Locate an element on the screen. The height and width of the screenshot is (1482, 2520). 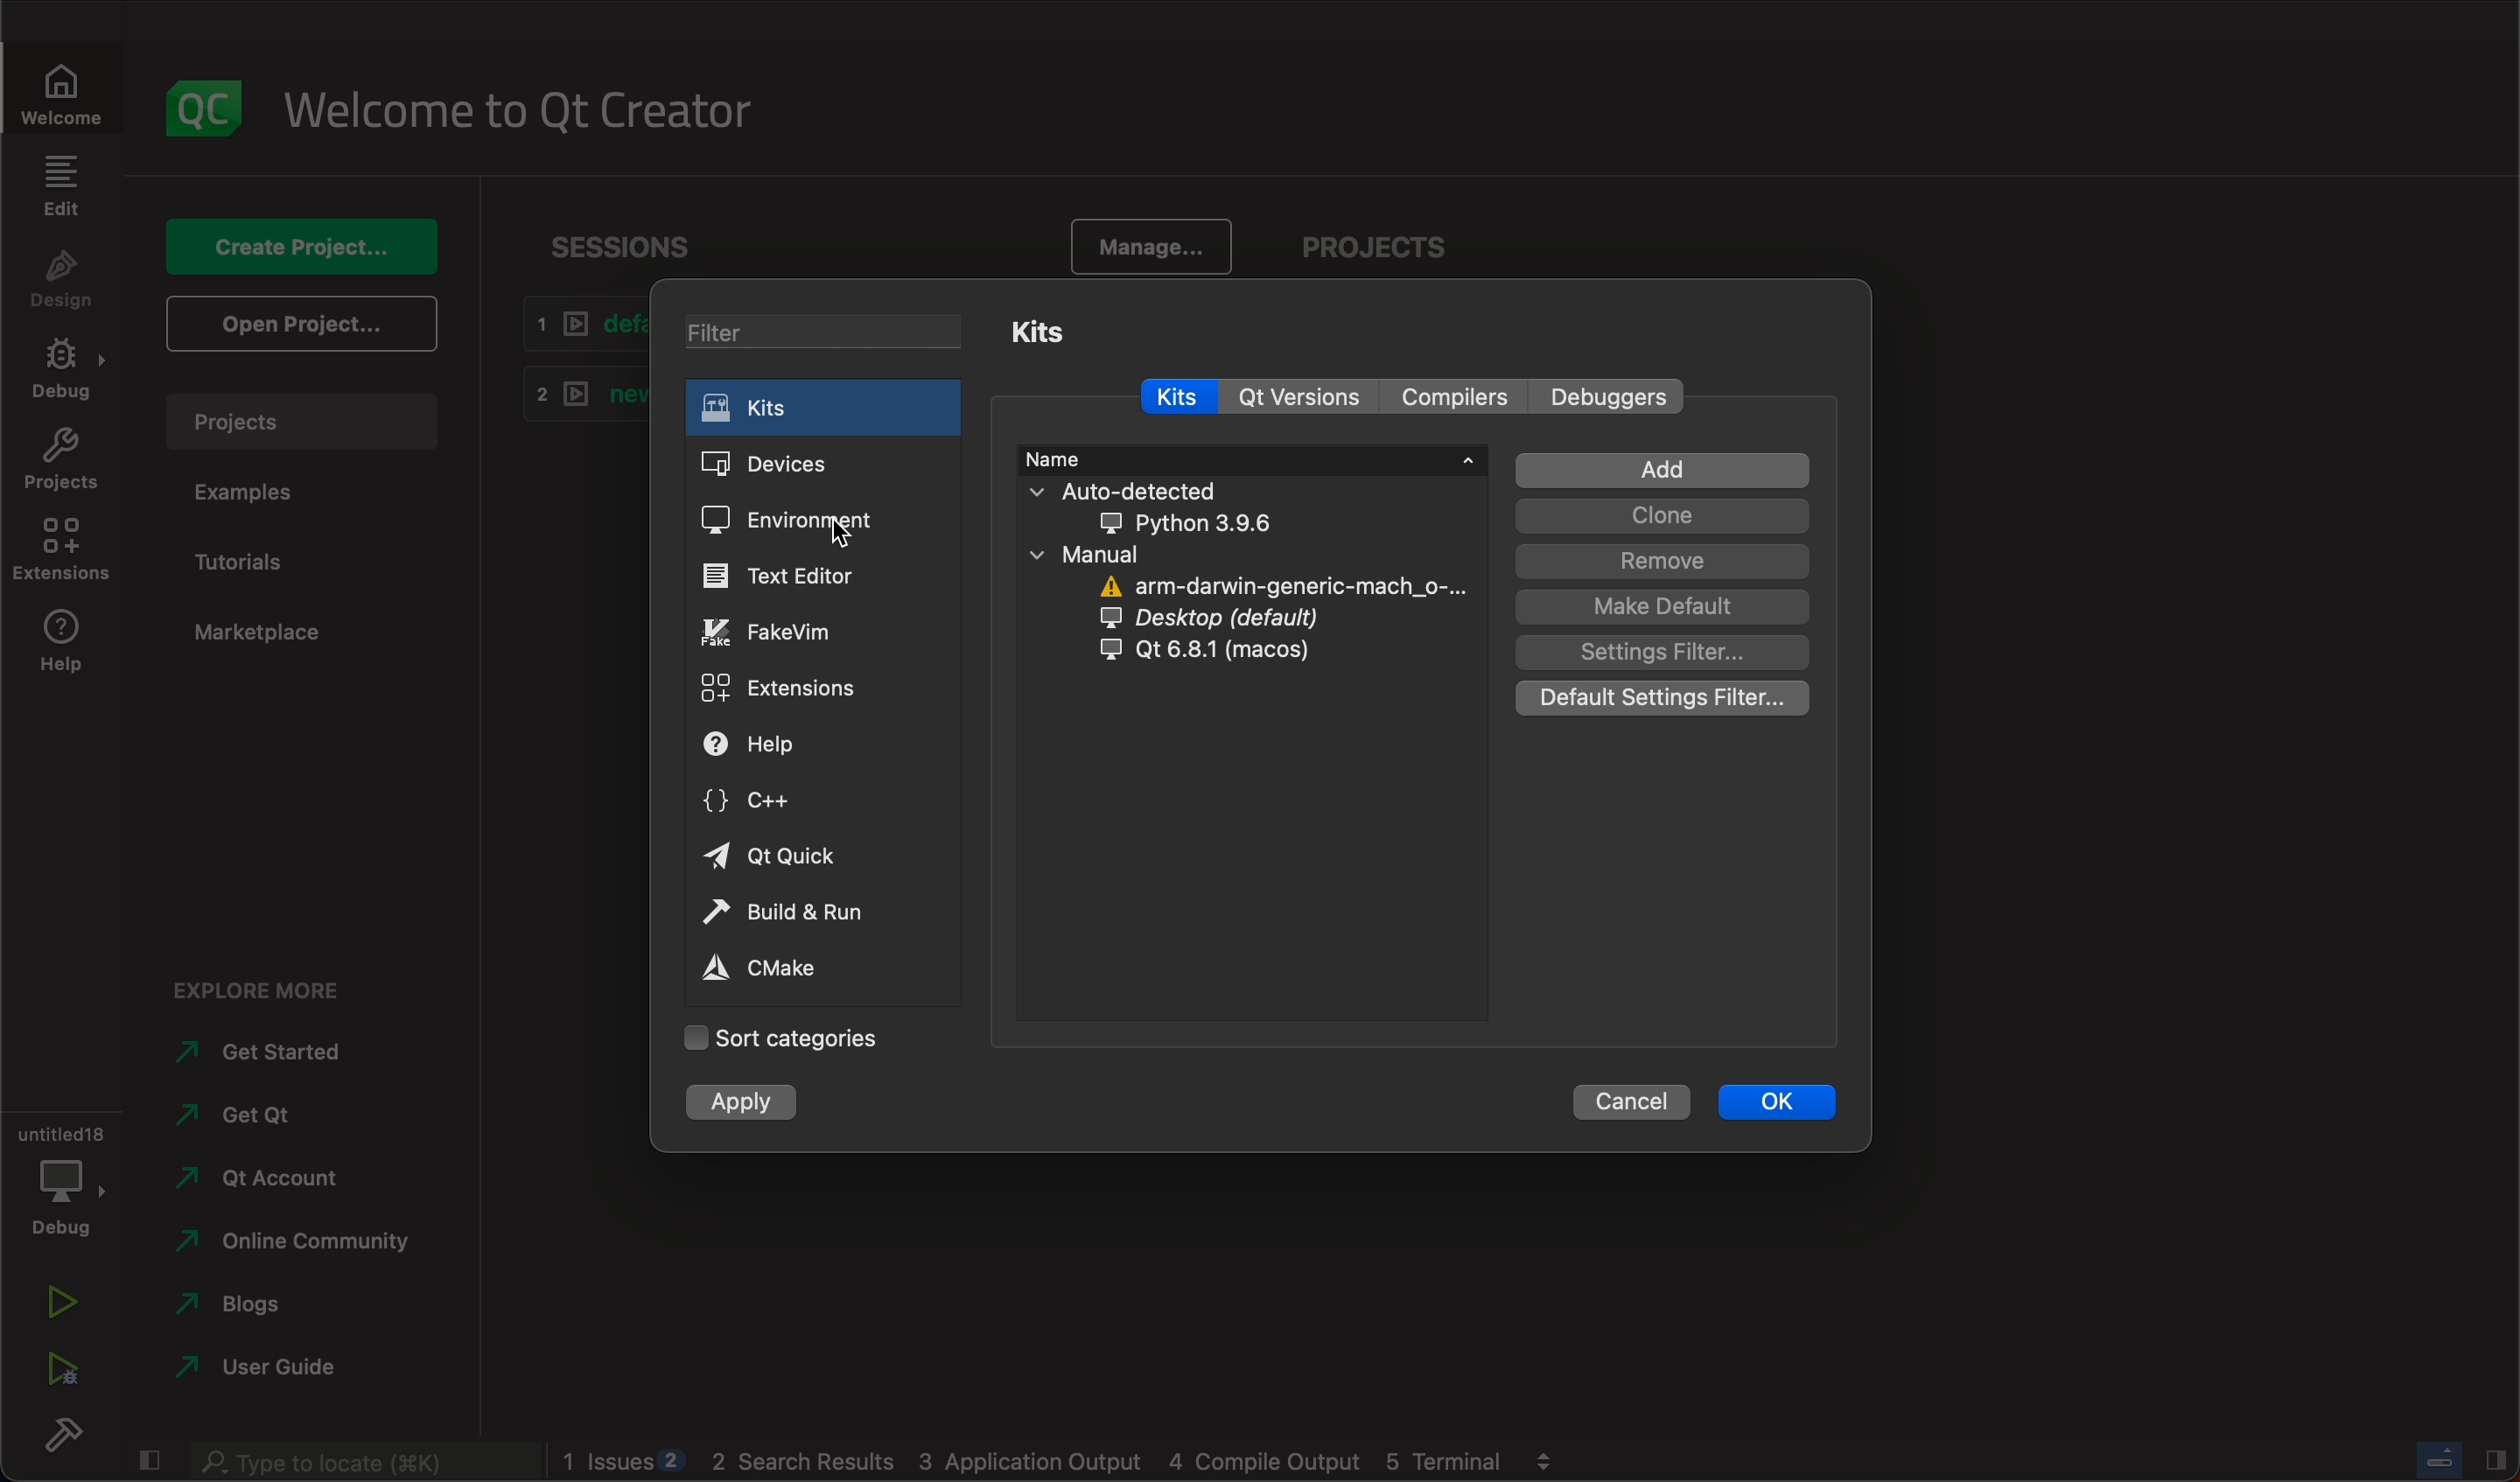
debuggers is located at coordinates (1606, 397).